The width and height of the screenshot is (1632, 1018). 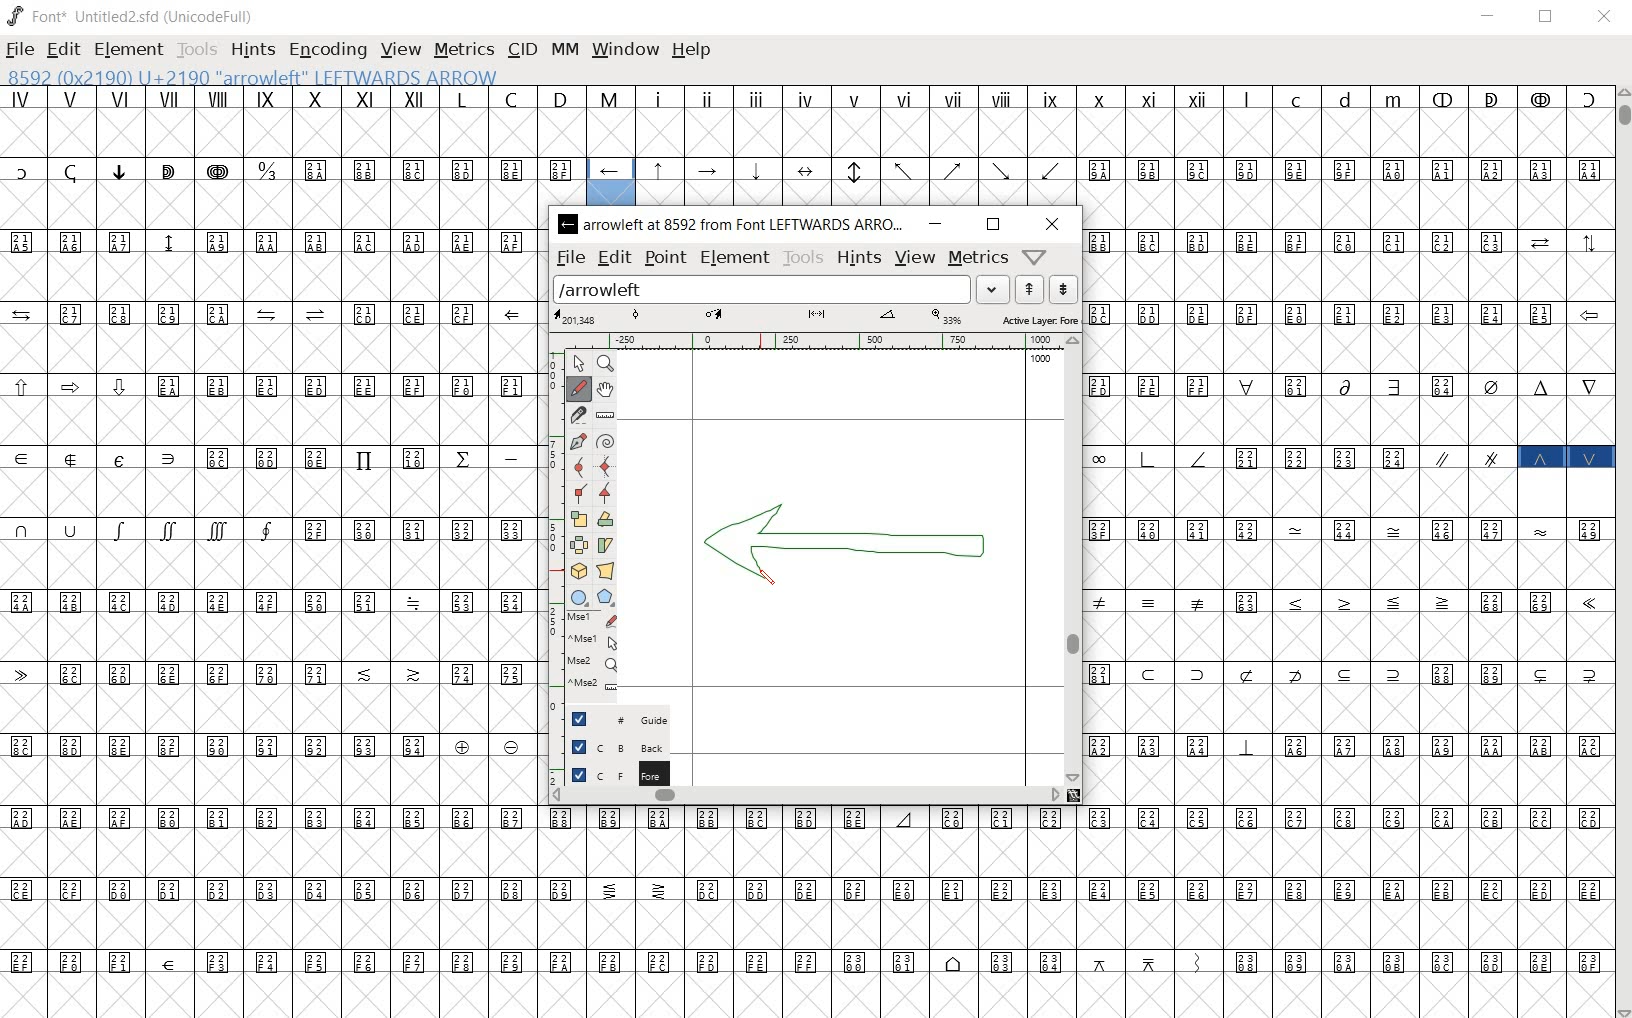 I want to click on load word list, so click(x=782, y=288).